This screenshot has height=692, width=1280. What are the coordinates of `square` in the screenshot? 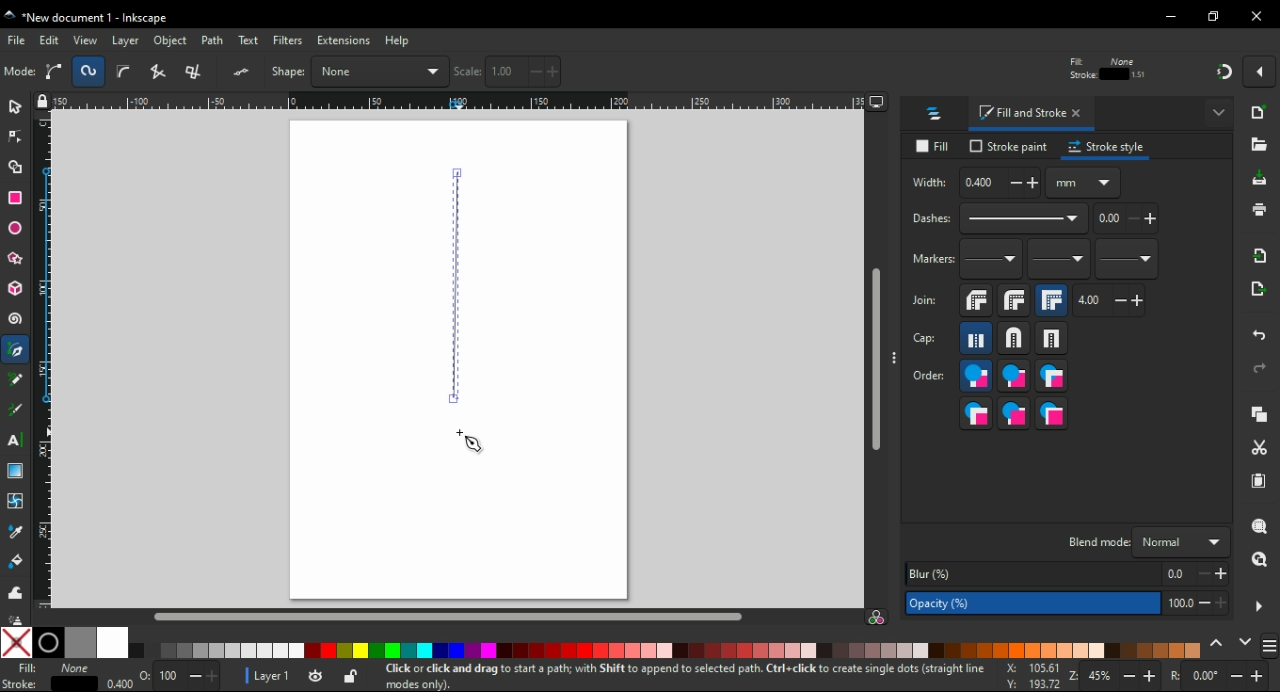 It's located at (1052, 338).